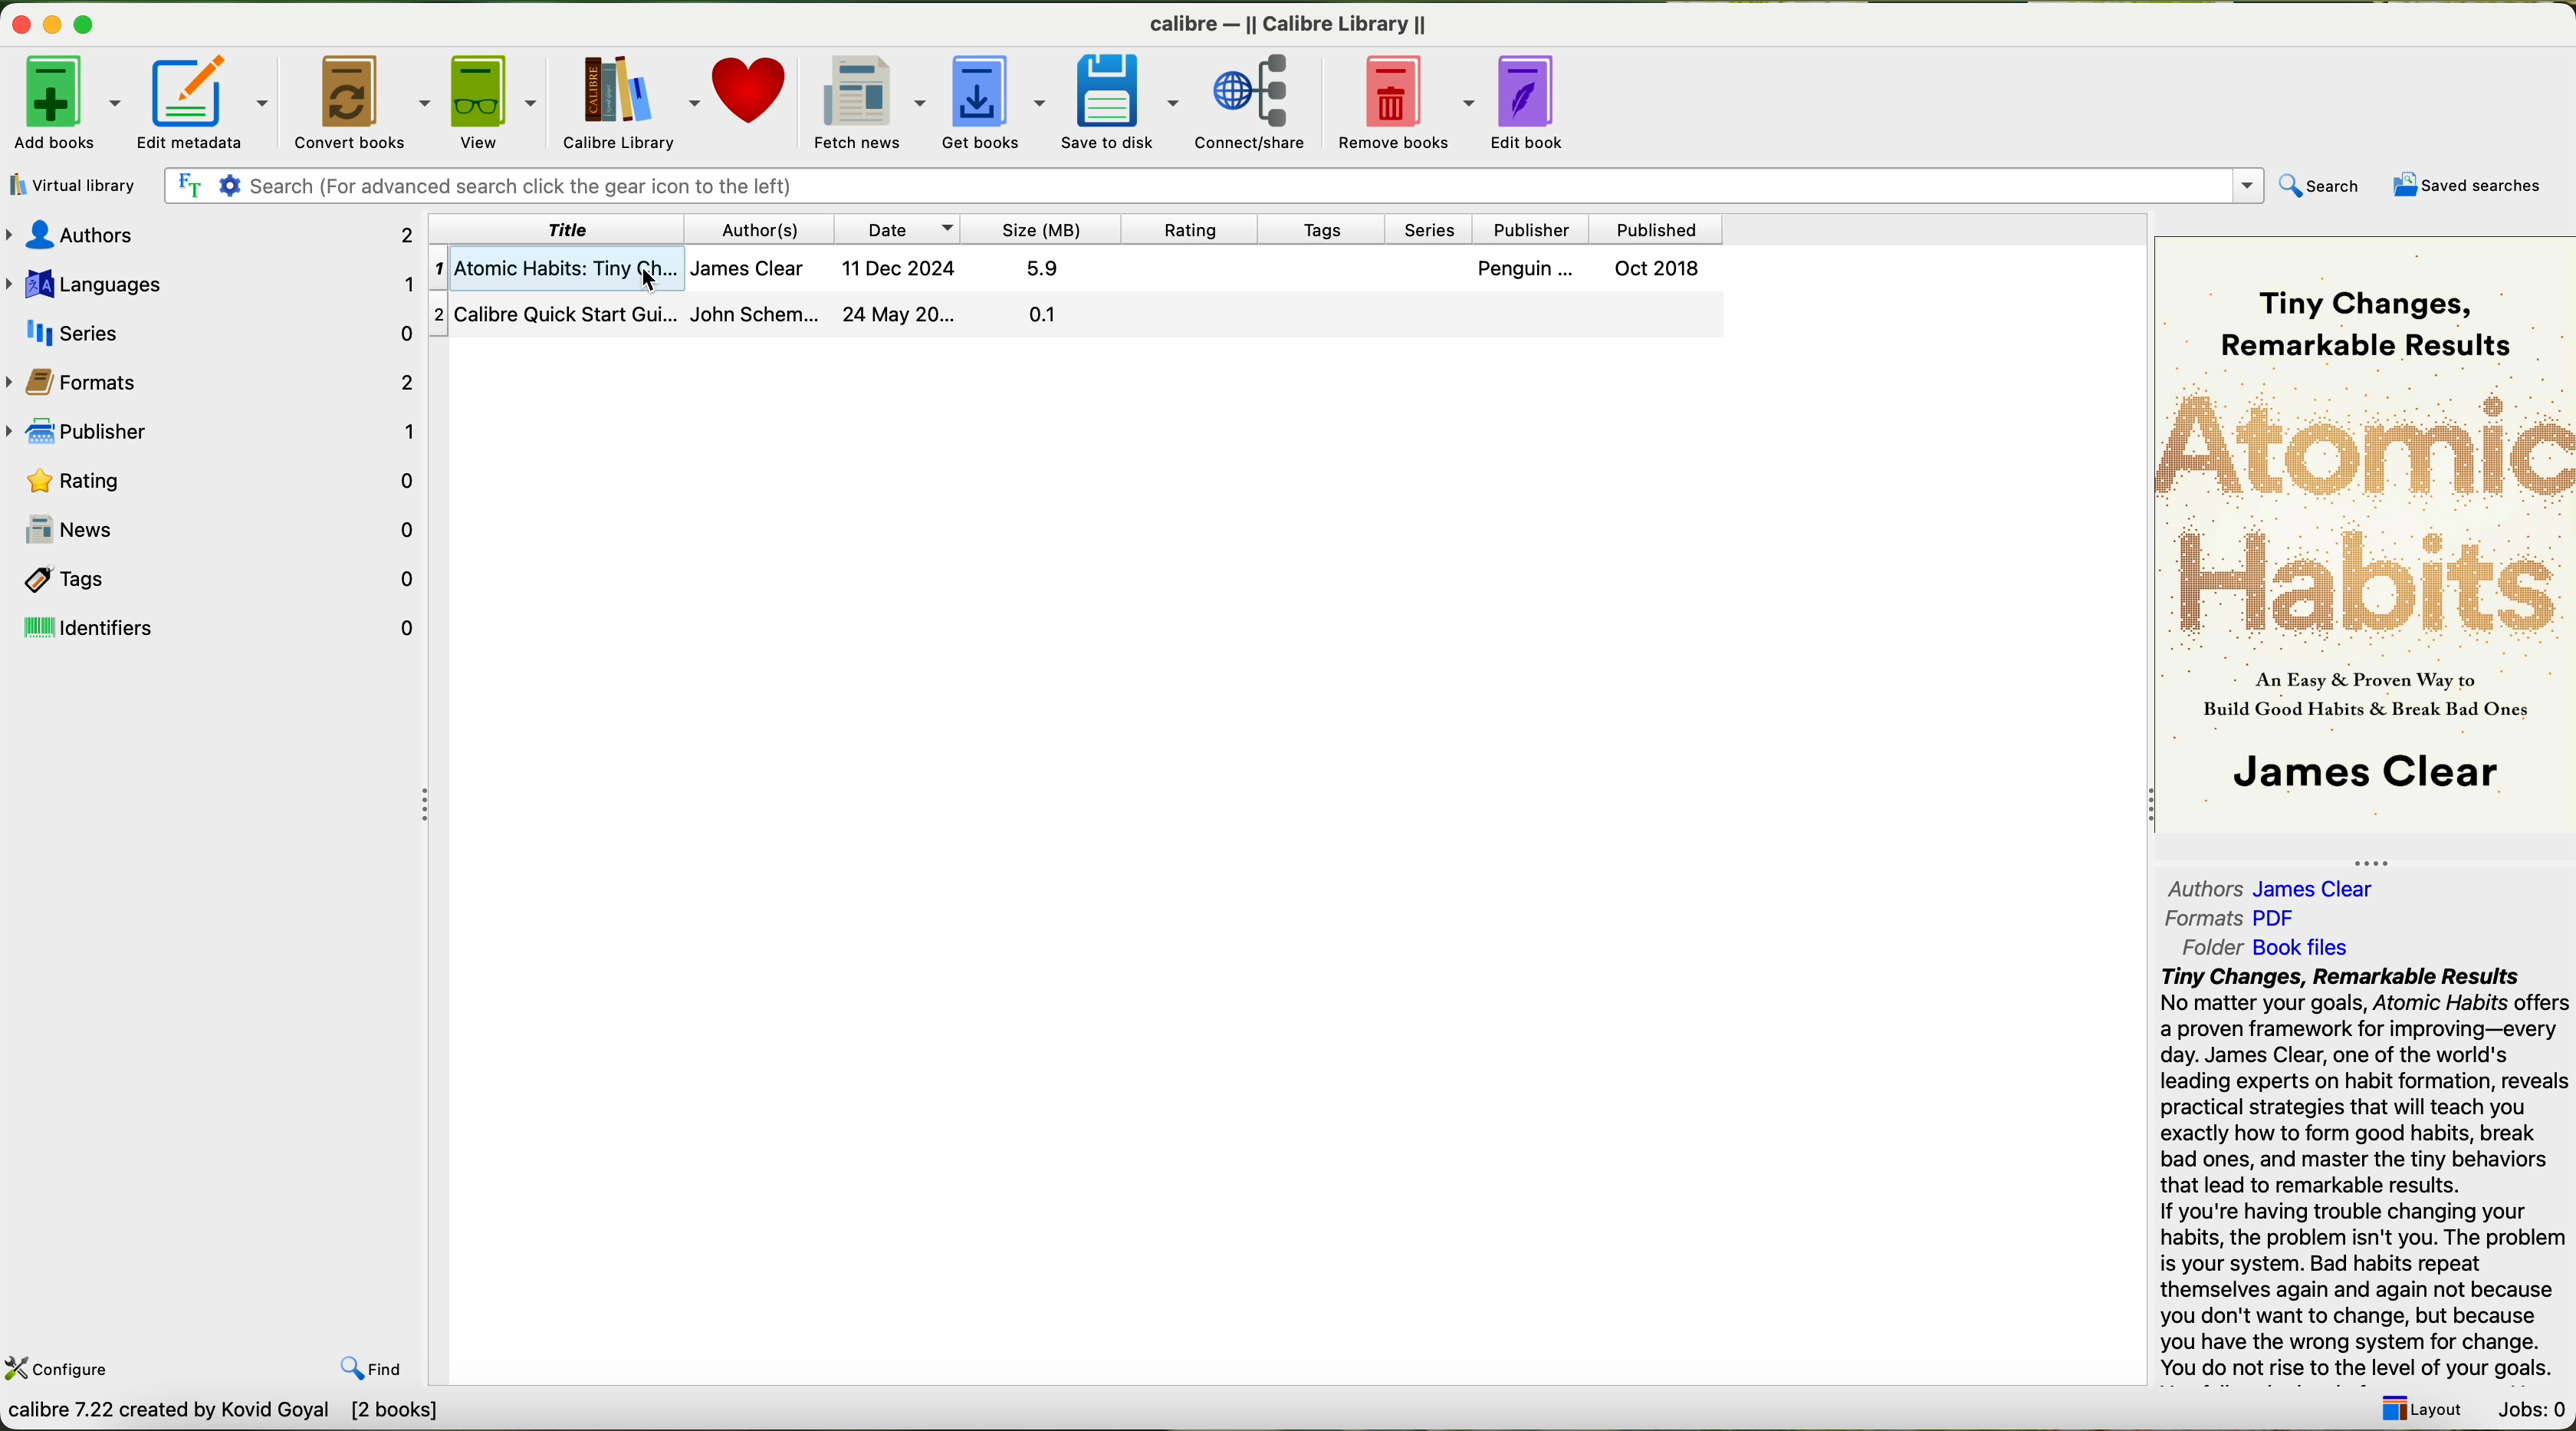 The height and width of the screenshot is (1431, 2576). What do you see at coordinates (1251, 102) in the screenshot?
I see `connect/share` at bounding box center [1251, 102].